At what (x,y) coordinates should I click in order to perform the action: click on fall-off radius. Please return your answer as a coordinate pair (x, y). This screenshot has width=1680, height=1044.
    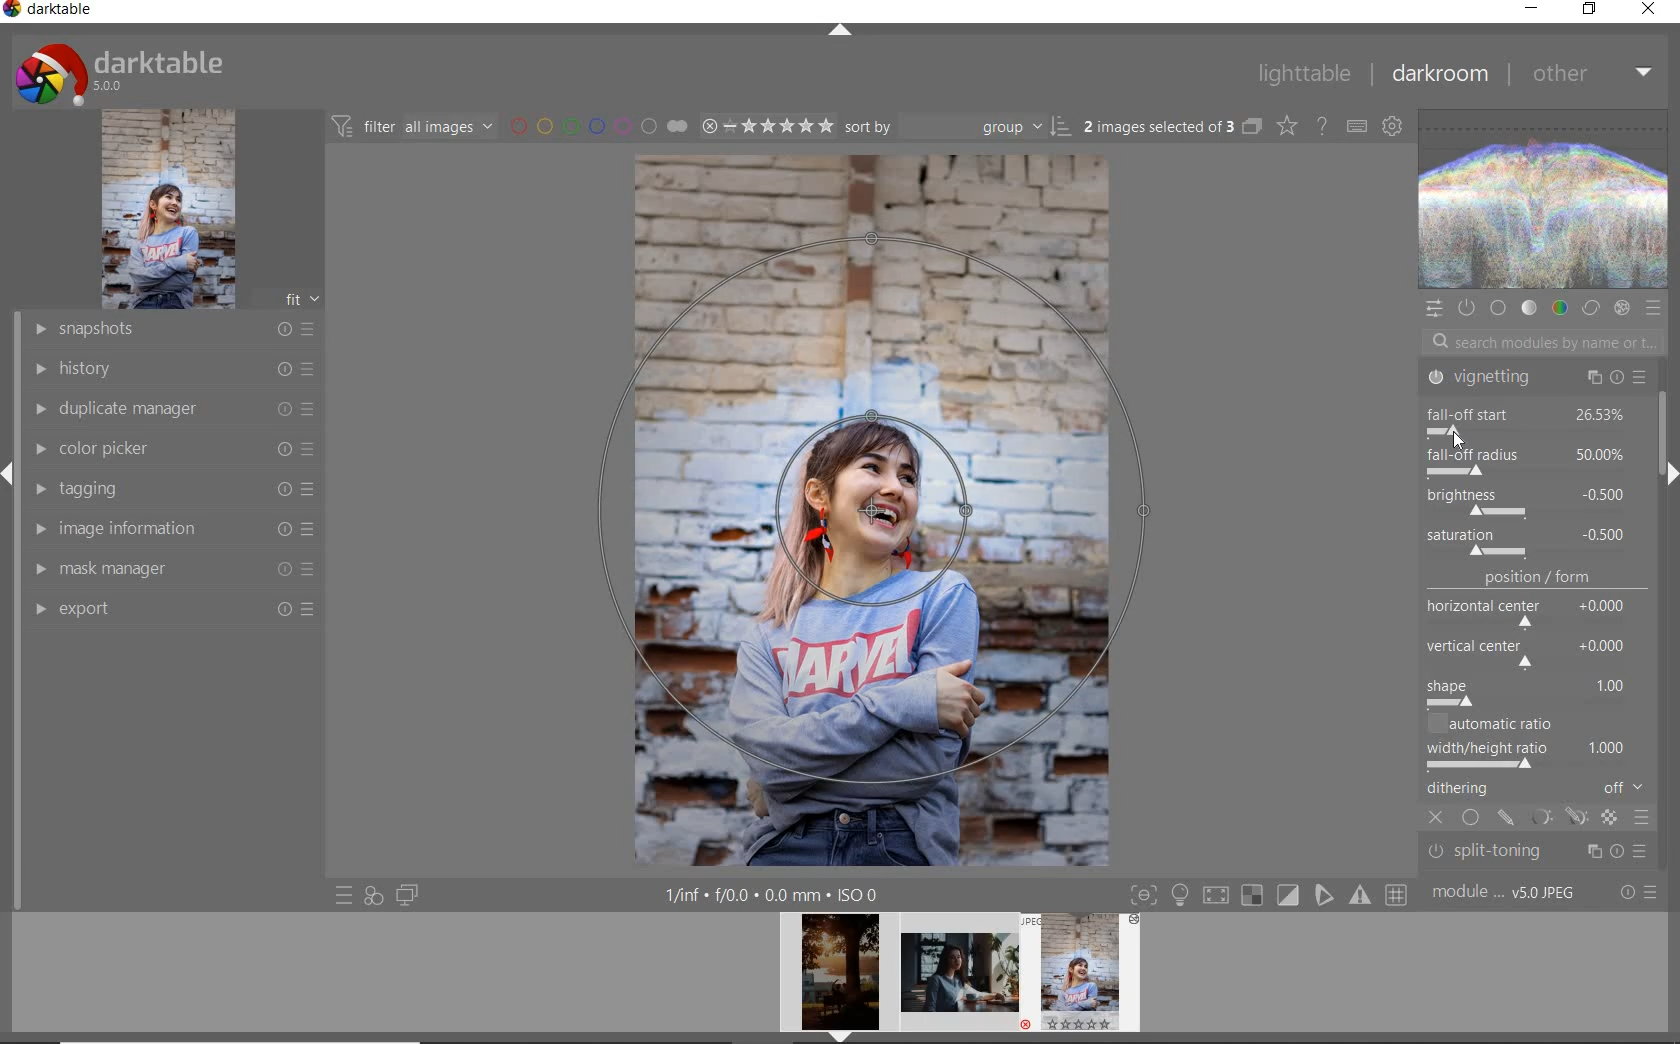
    Looking at the image, I should click on (1527, 459).